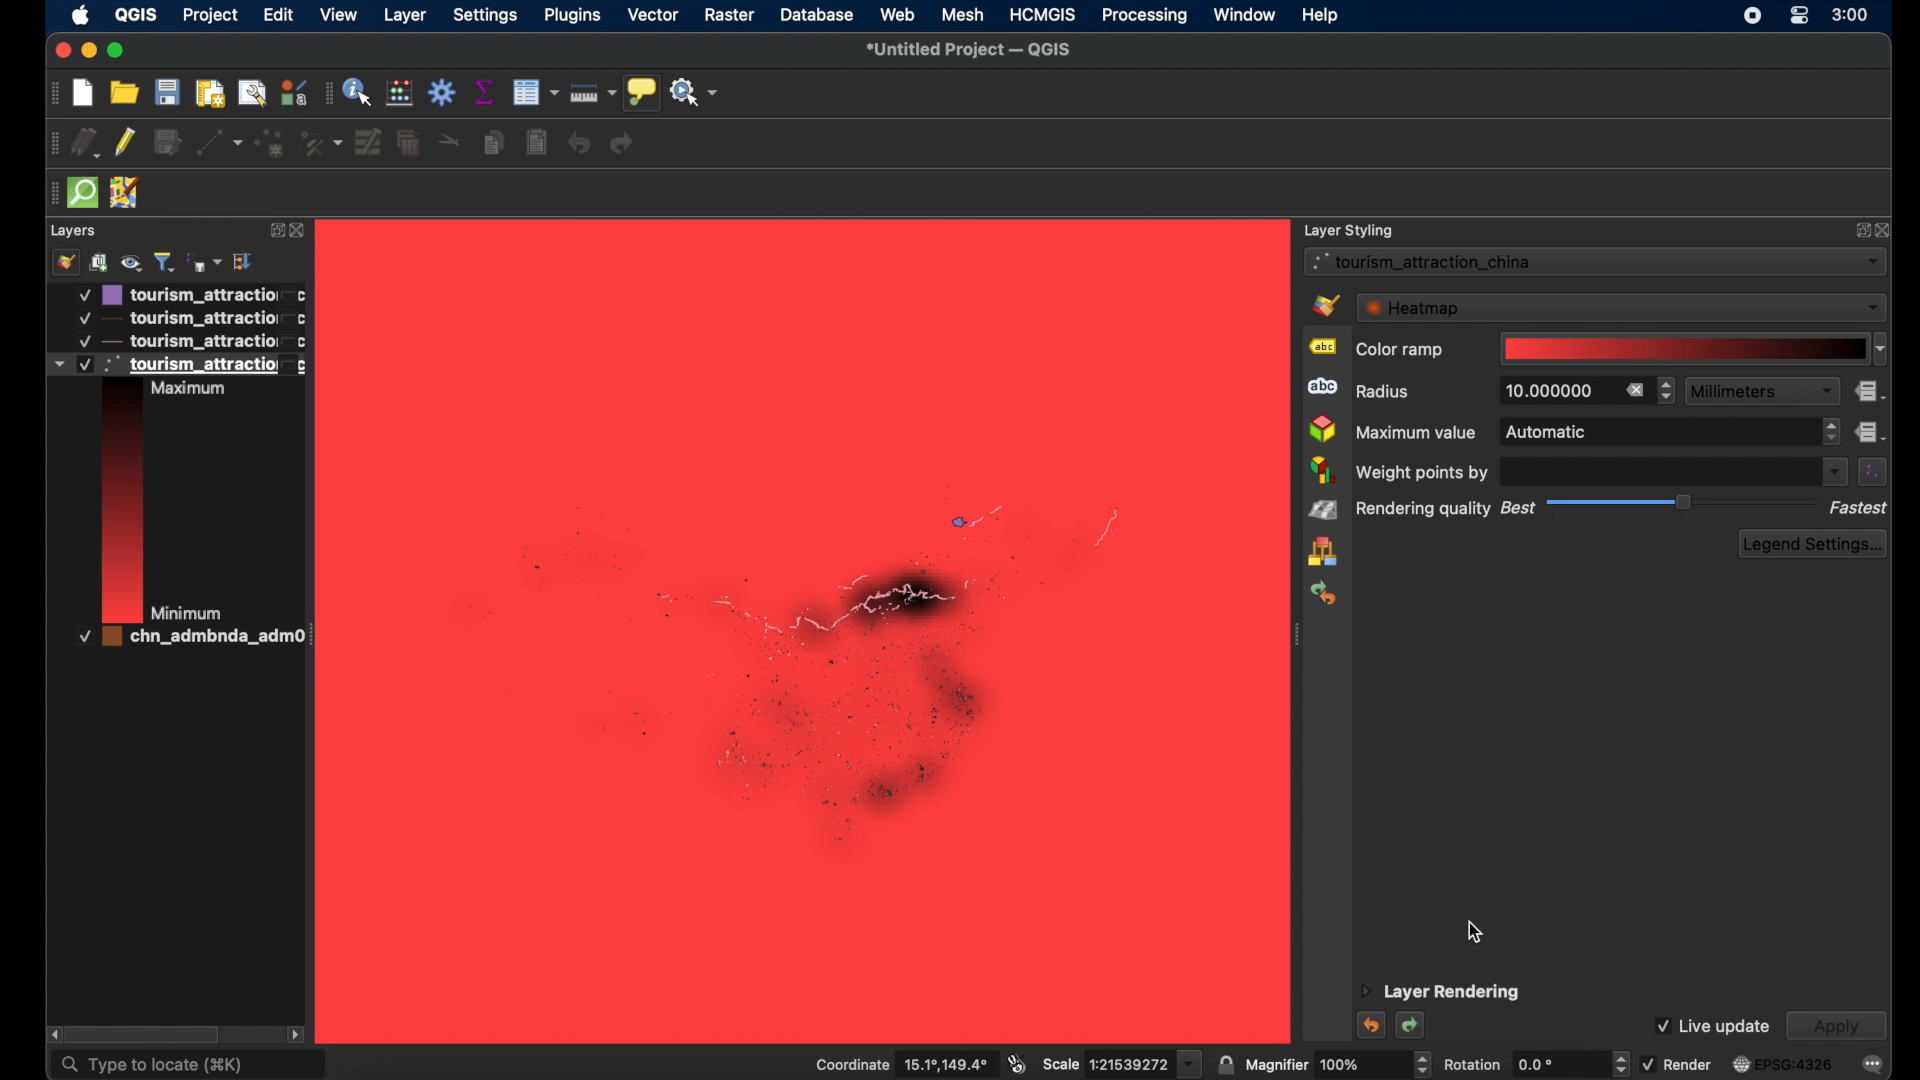 This screenshot has height=1080, width=1920. What do you see at coordinates (731, 15) in the screenshot?
I see `raster` at bounding box center [731, 15].